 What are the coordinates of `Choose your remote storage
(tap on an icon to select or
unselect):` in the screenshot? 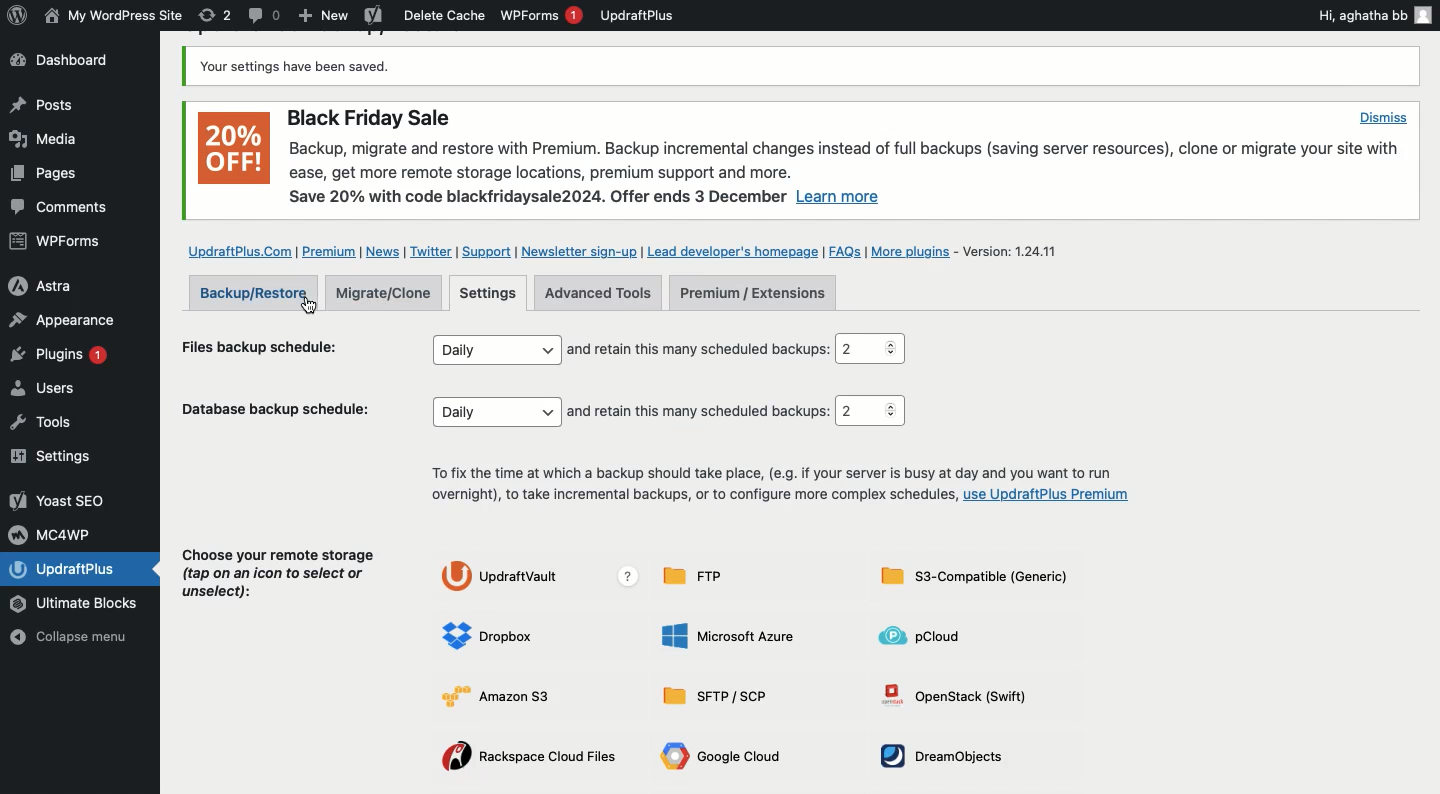 It's located at (280, 569).